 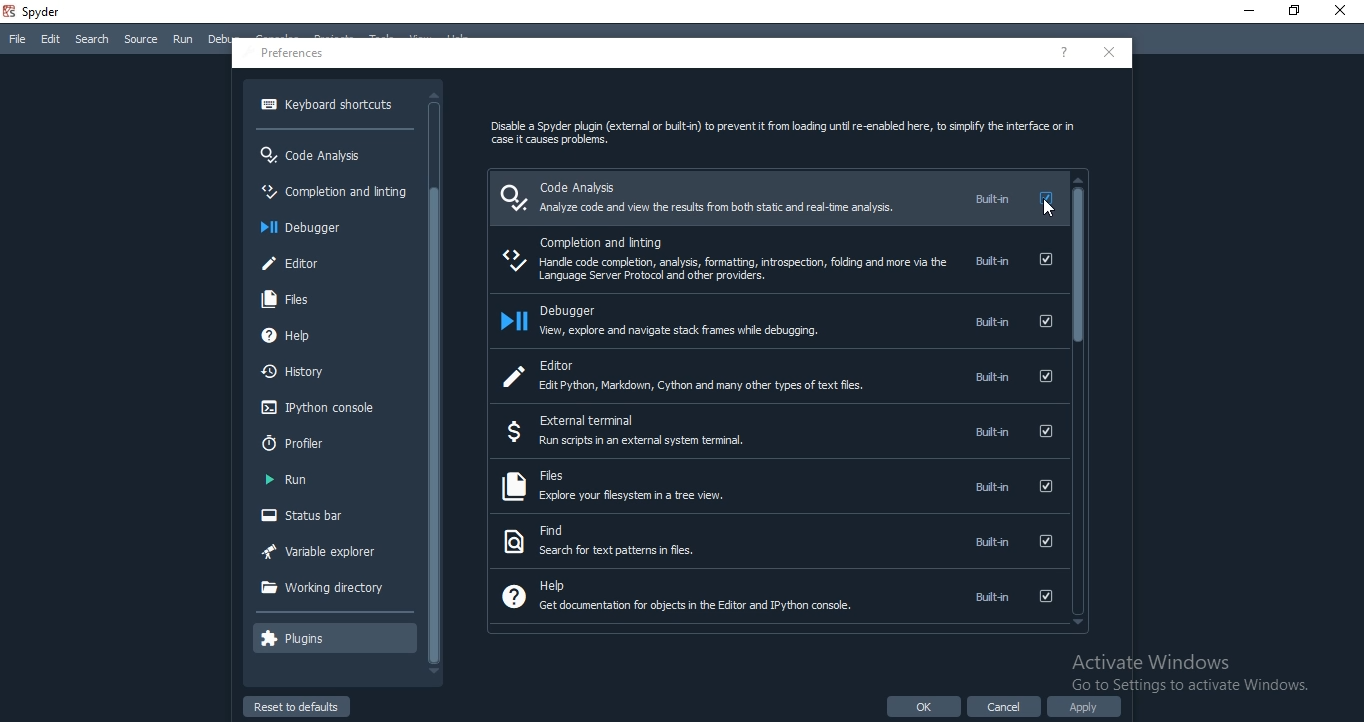 What do you see at coordinates (776, 432) in the screenshot?
I see `external ternimal` at bounding box center [776, 432].